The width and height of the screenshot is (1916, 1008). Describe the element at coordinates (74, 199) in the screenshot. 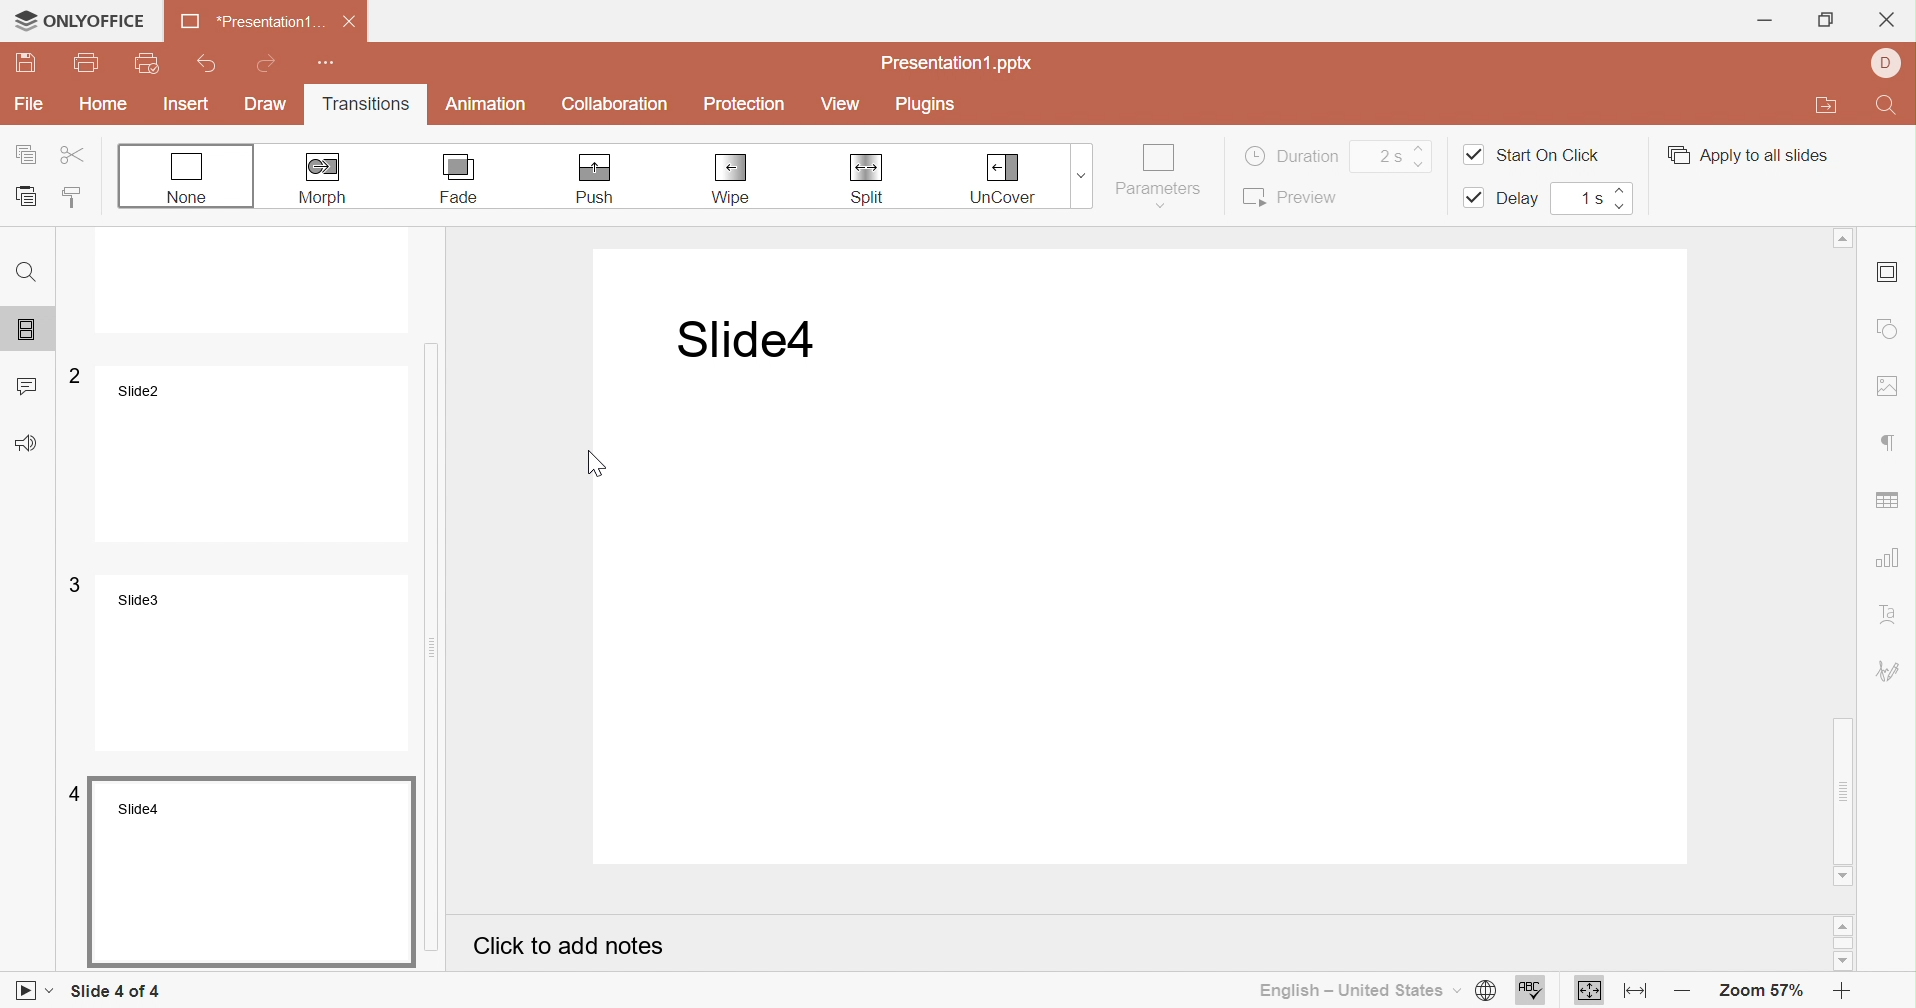

I see `Copy style` at that location.